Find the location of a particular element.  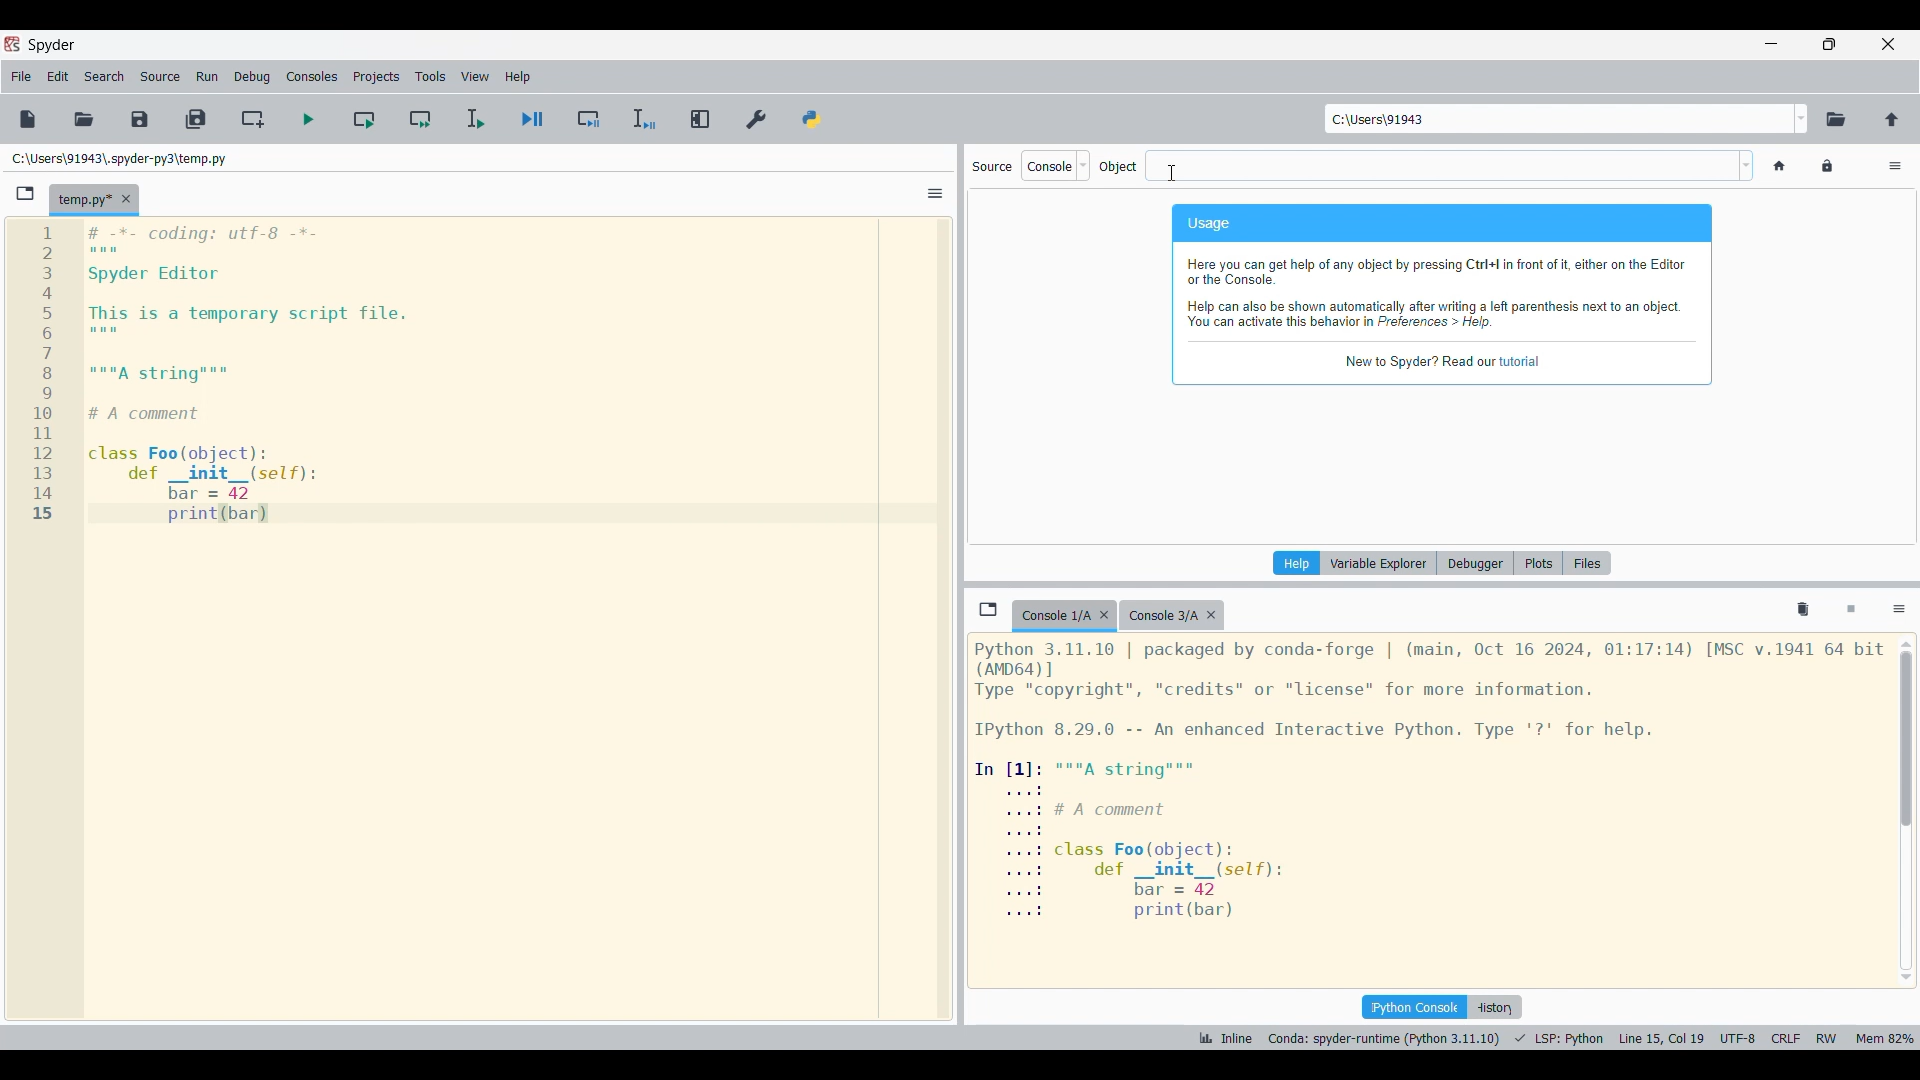

Minimize is located at coordinates (1772, 44).